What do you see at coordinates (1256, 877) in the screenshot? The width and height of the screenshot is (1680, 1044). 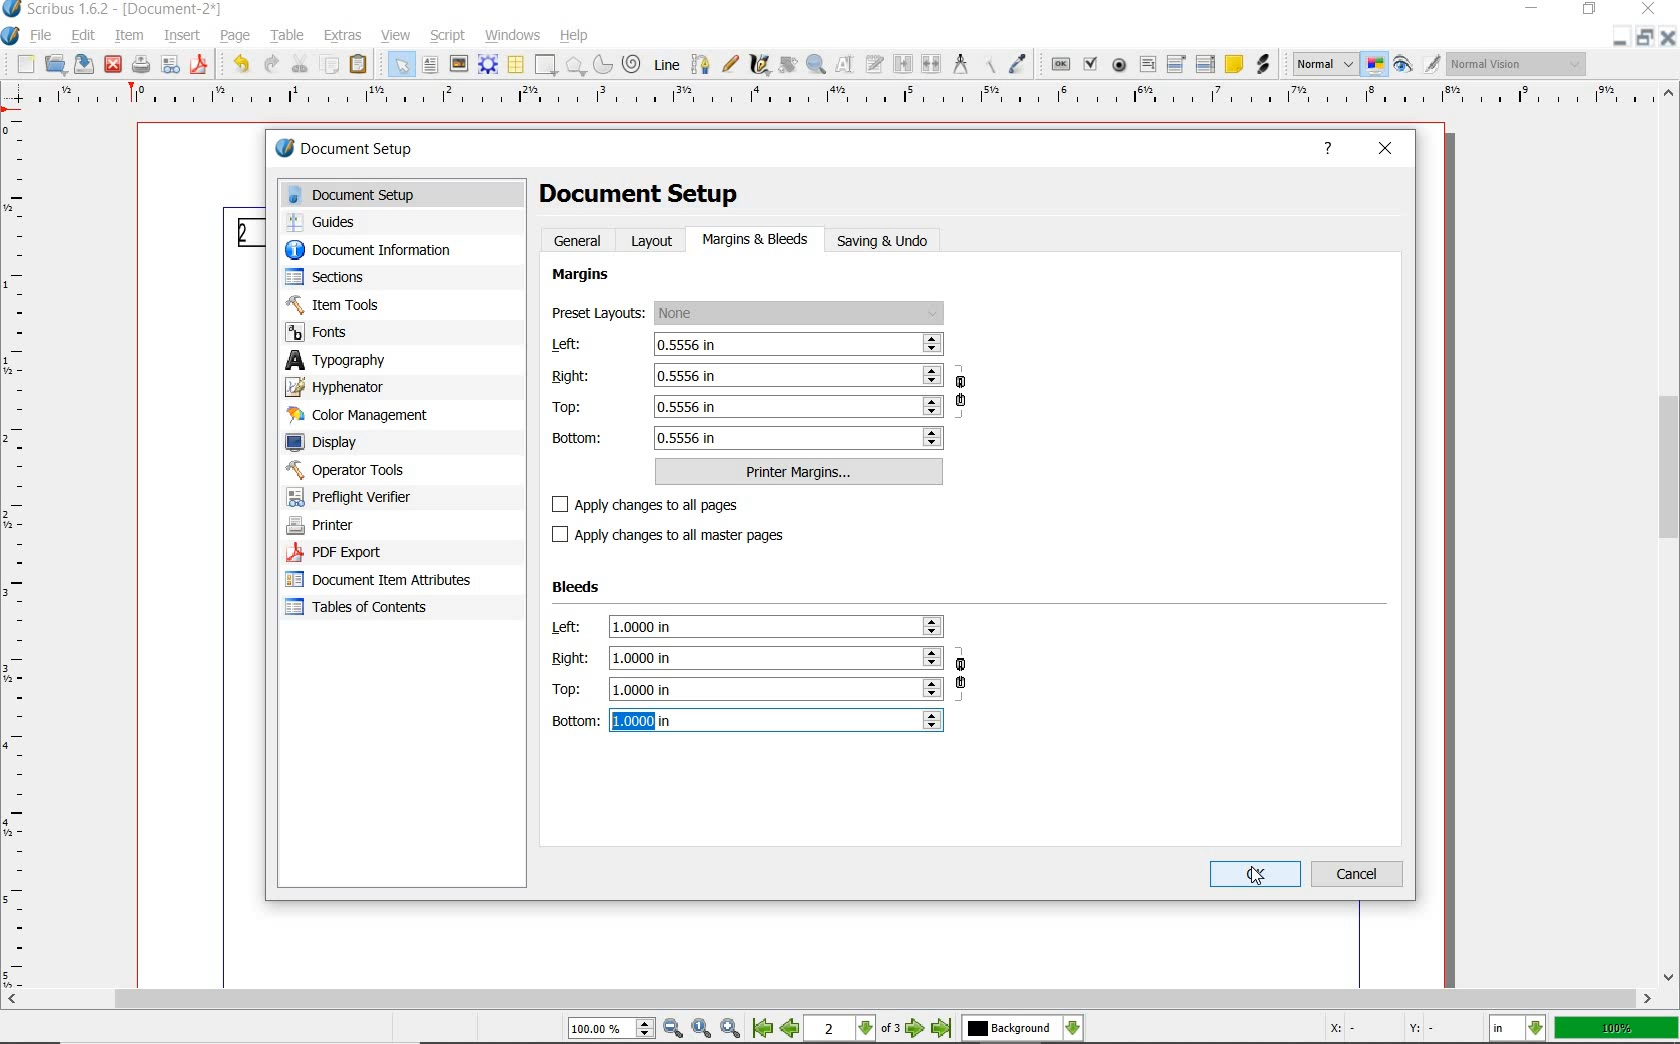 I see `Cursor Position` at bounding box center [1256, 877].